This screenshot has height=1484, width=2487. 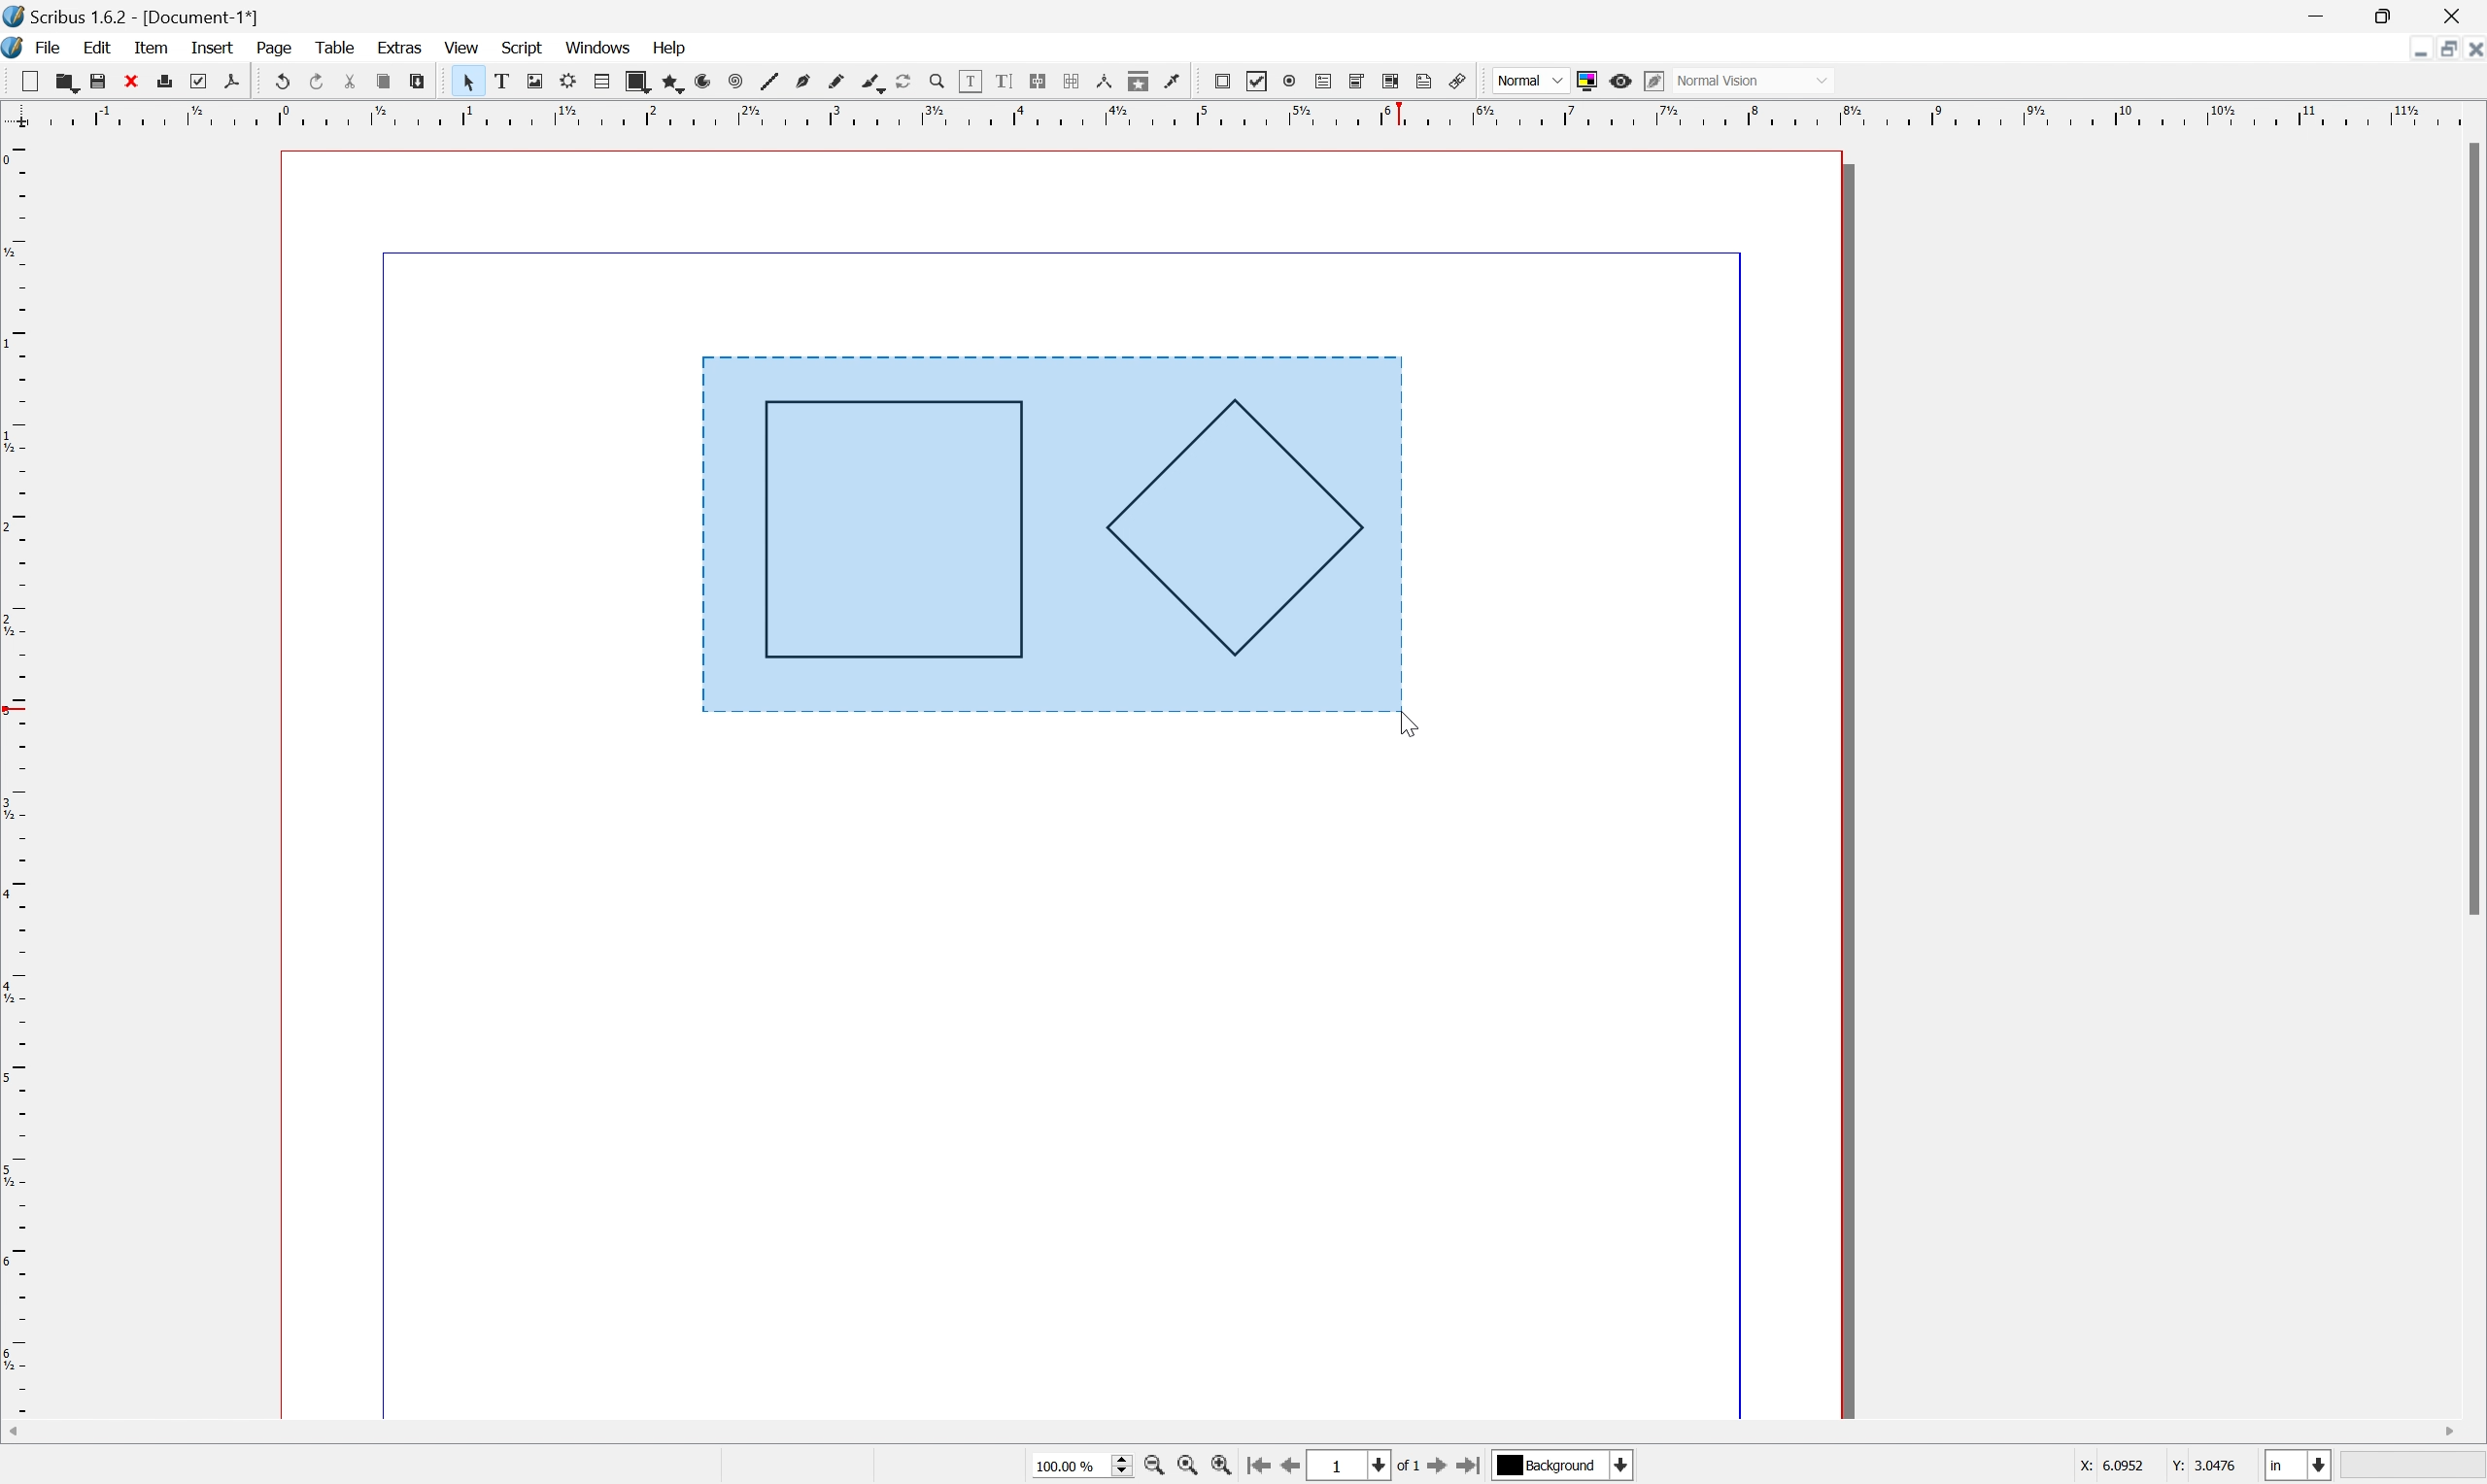 I want to click on arc, so click(x=696, y=80).